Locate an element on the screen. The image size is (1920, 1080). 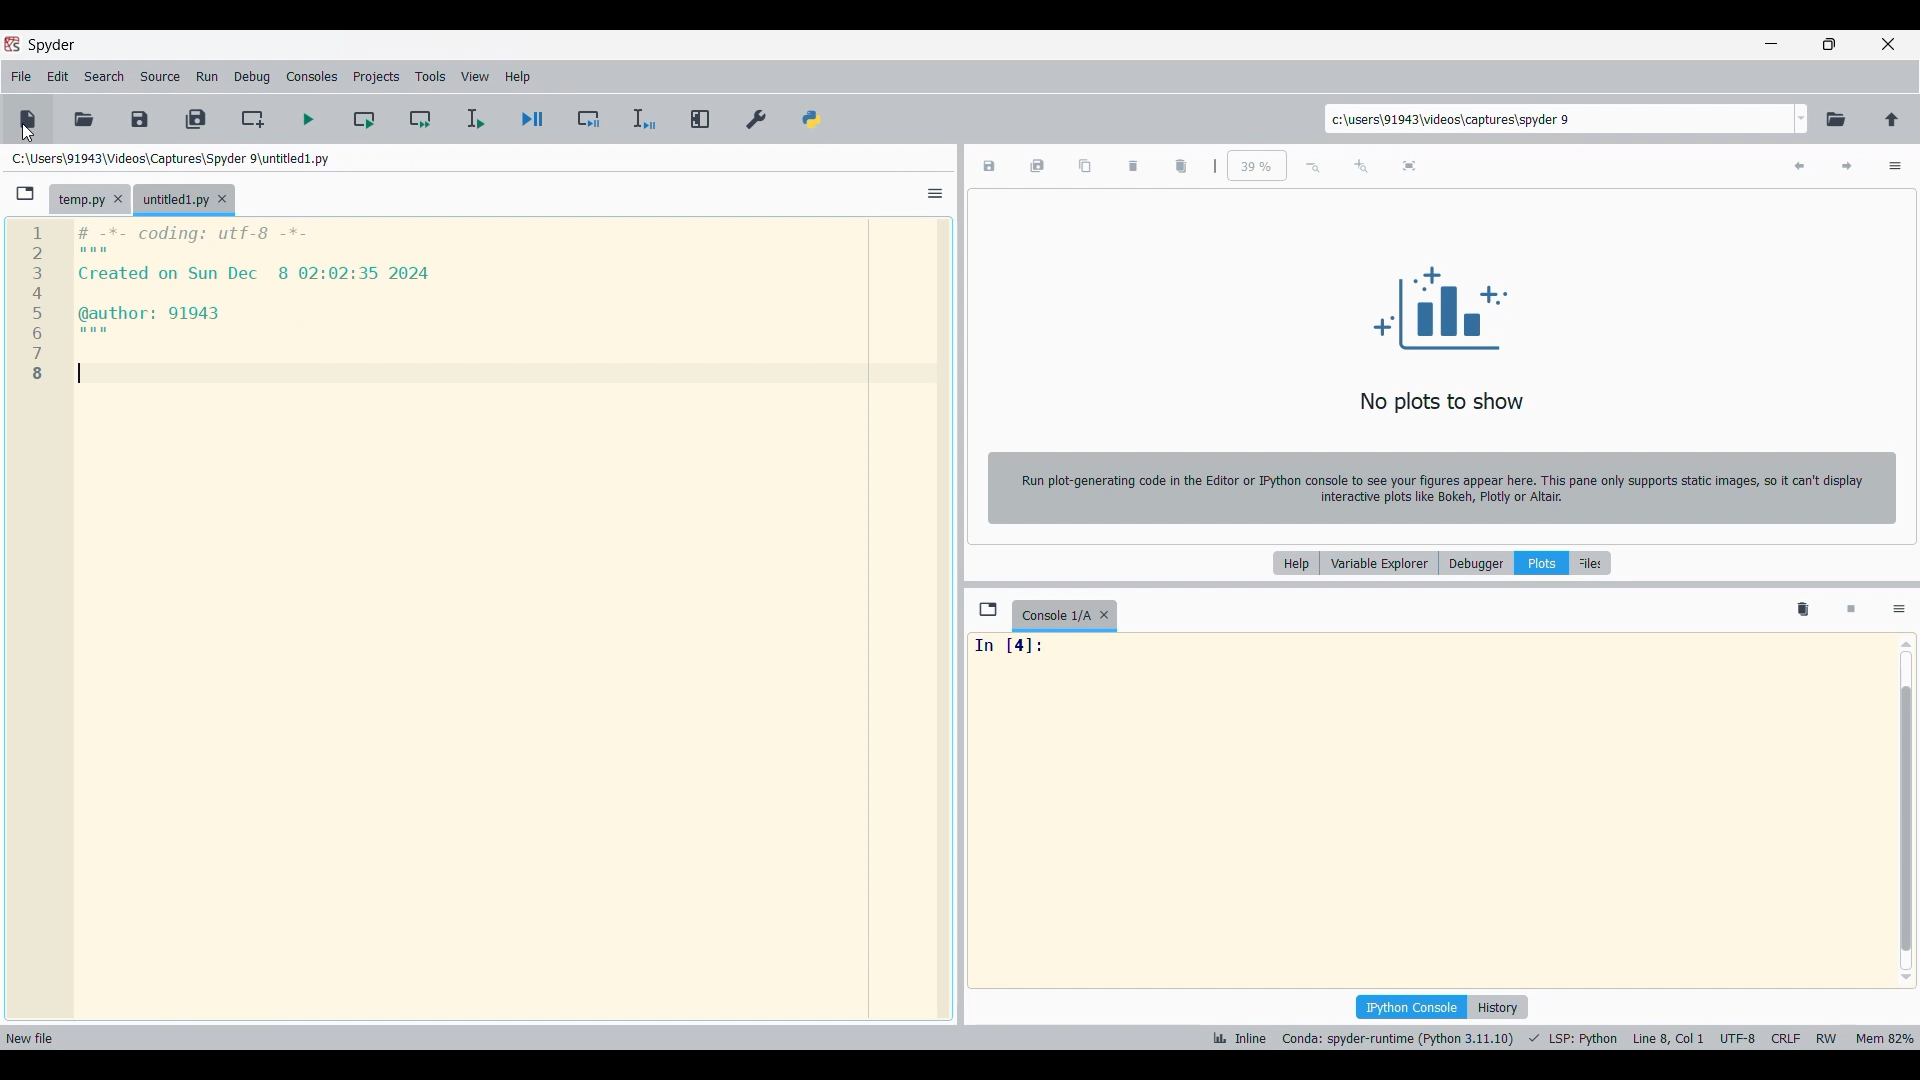
Debug cell is located at coordinates (591, 119).